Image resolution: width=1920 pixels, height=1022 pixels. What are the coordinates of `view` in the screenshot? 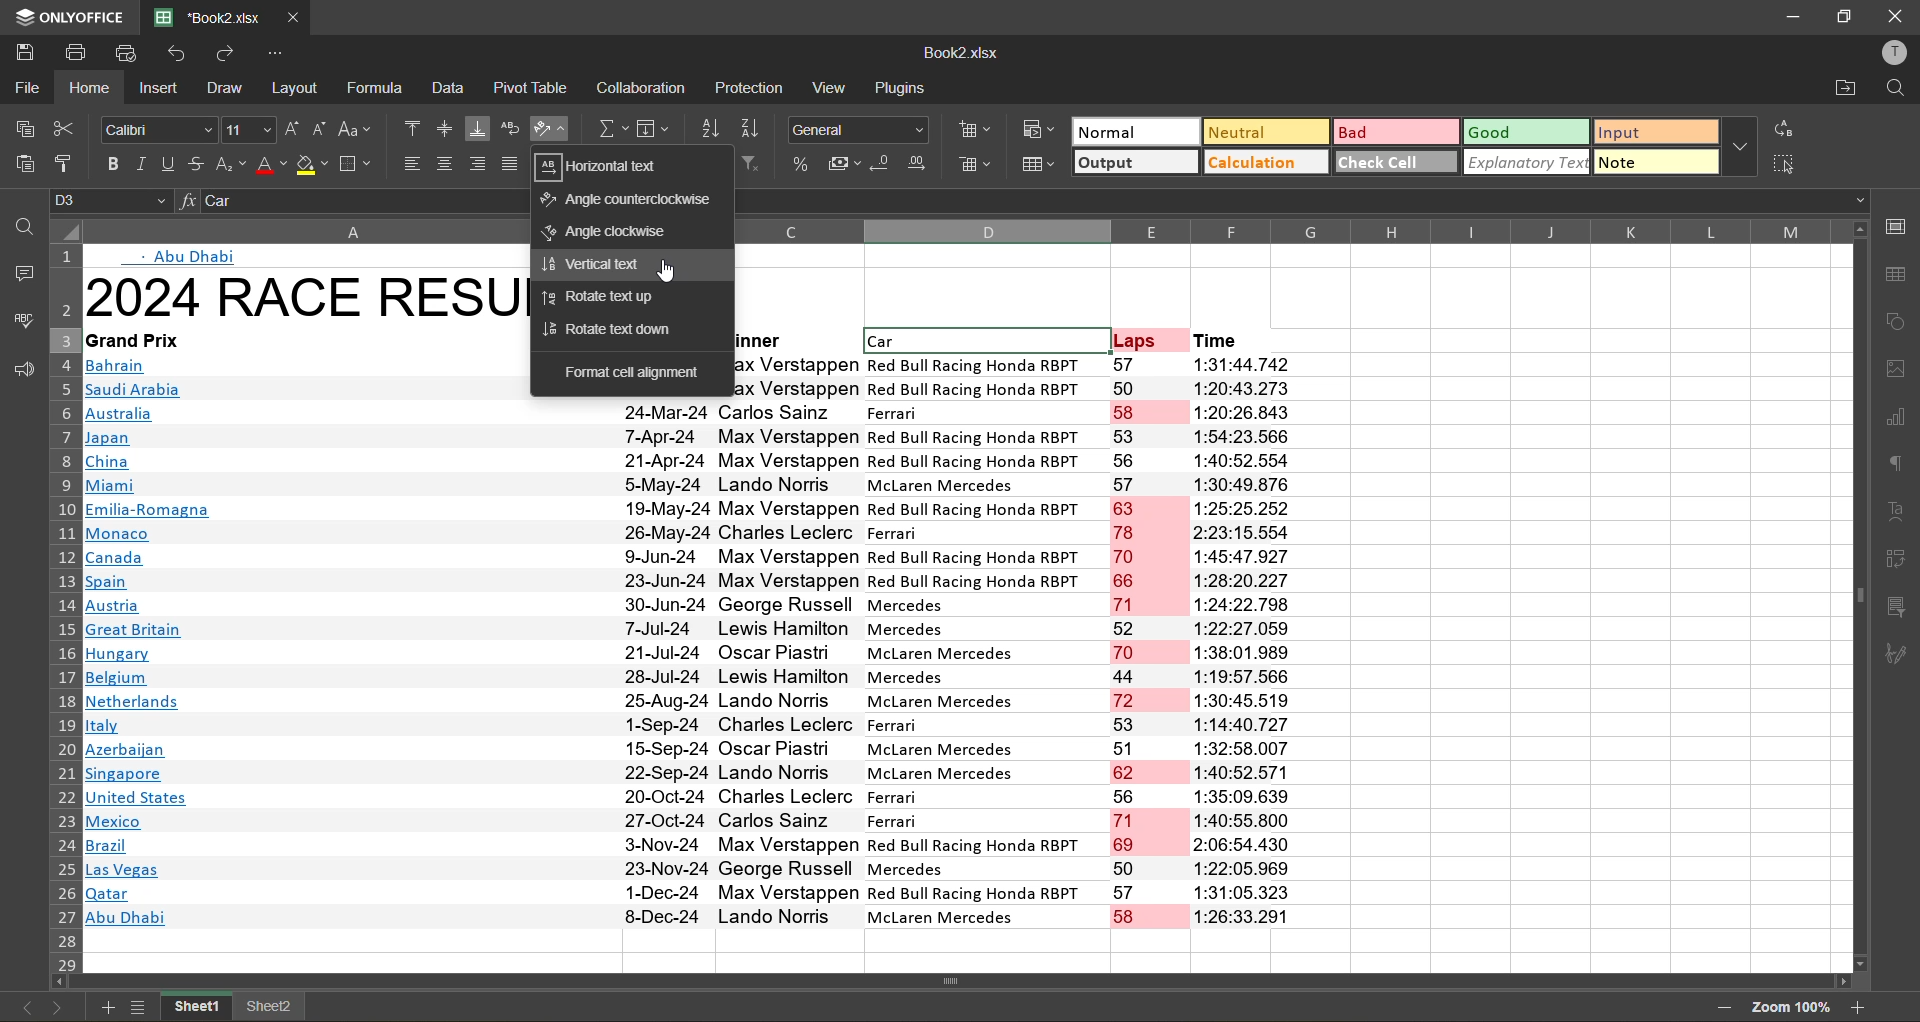 It's located at (835, 90).